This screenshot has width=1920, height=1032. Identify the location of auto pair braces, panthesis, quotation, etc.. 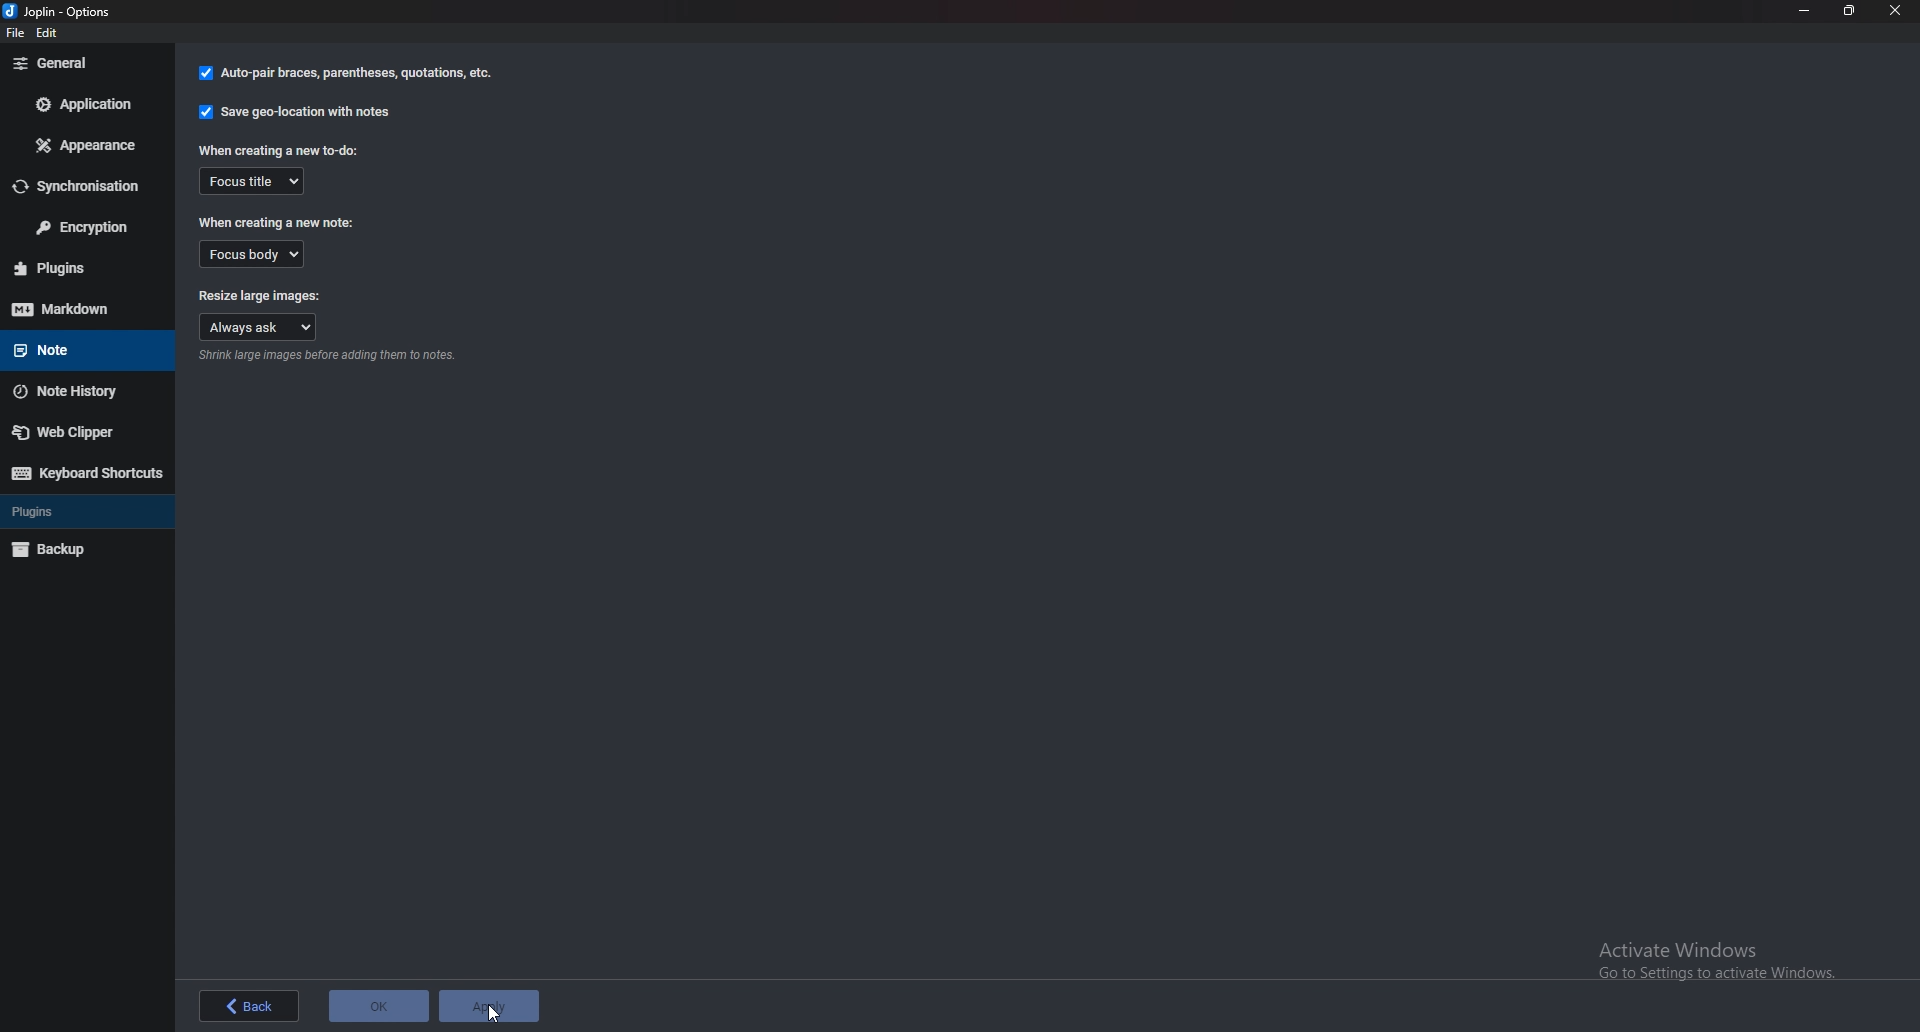
(343, 74).